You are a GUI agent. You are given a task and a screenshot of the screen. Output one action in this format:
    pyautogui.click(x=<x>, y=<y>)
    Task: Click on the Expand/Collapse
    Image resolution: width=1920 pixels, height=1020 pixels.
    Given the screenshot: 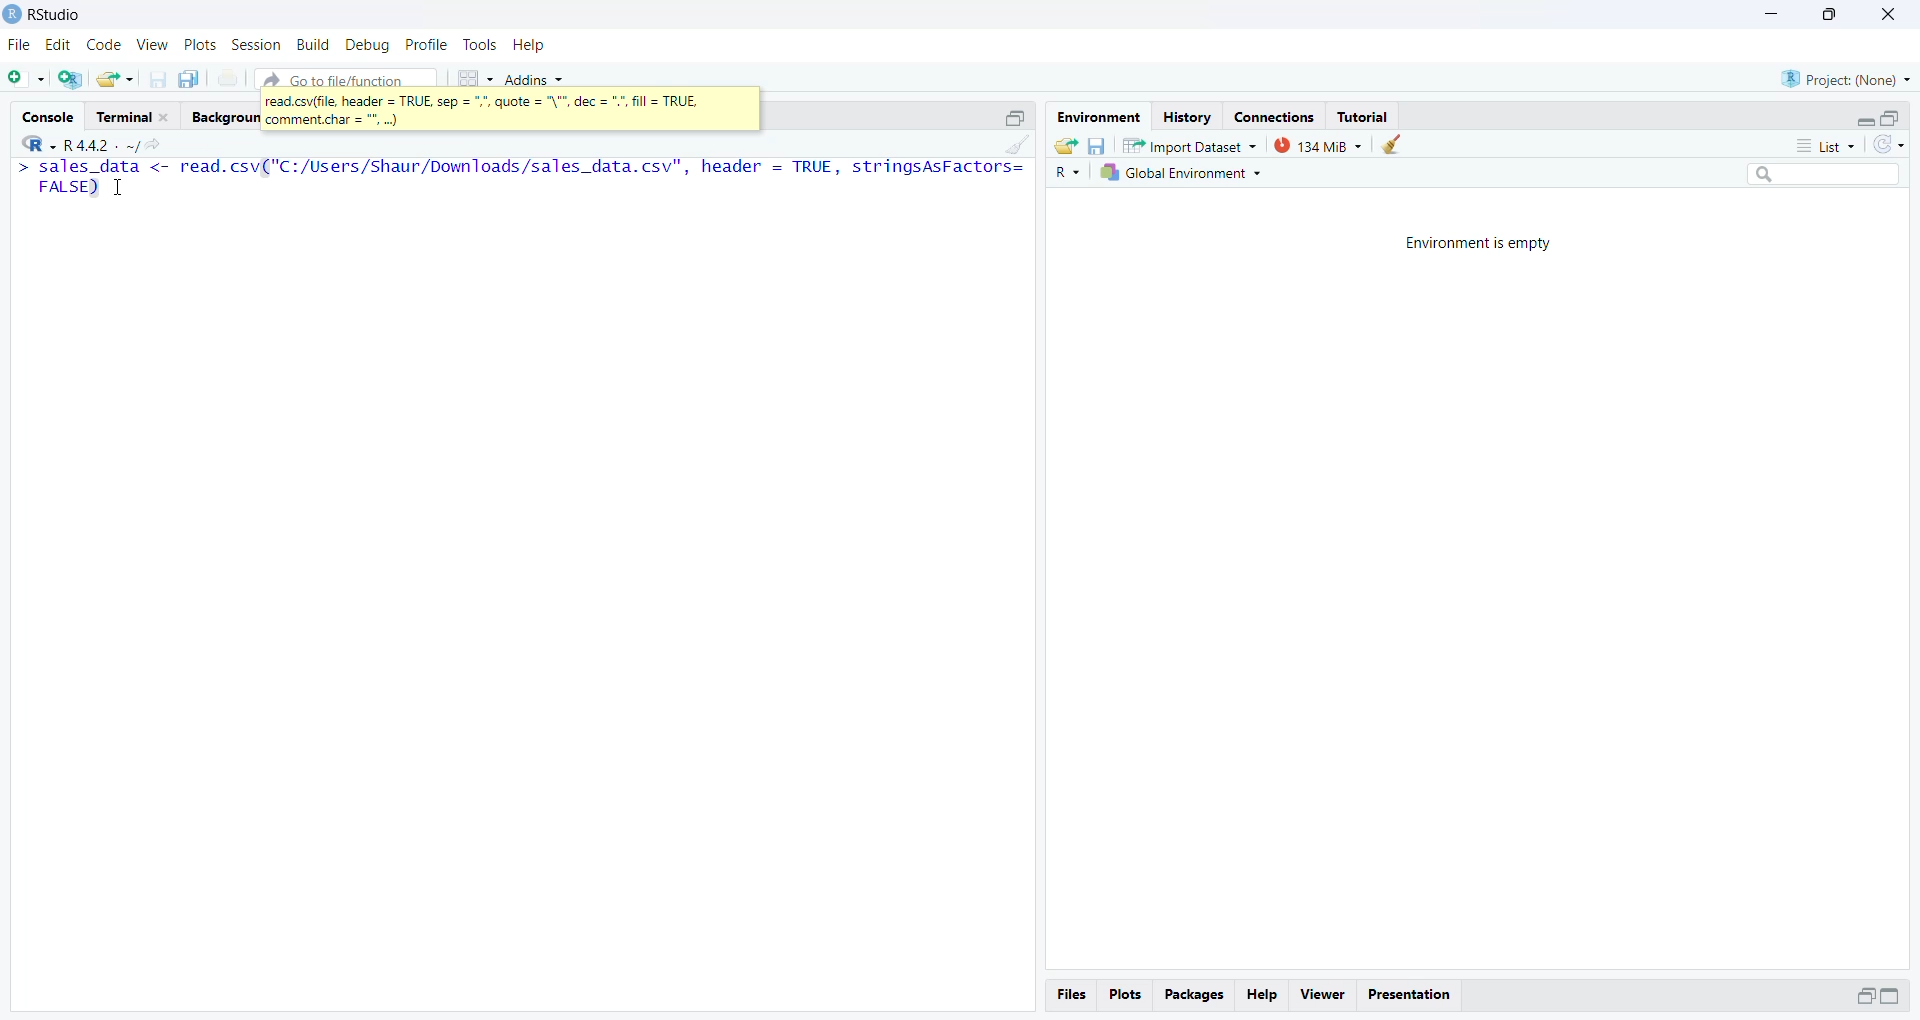 What is the action you would take?
    pyautogui.click(x=1862, y=122)
    